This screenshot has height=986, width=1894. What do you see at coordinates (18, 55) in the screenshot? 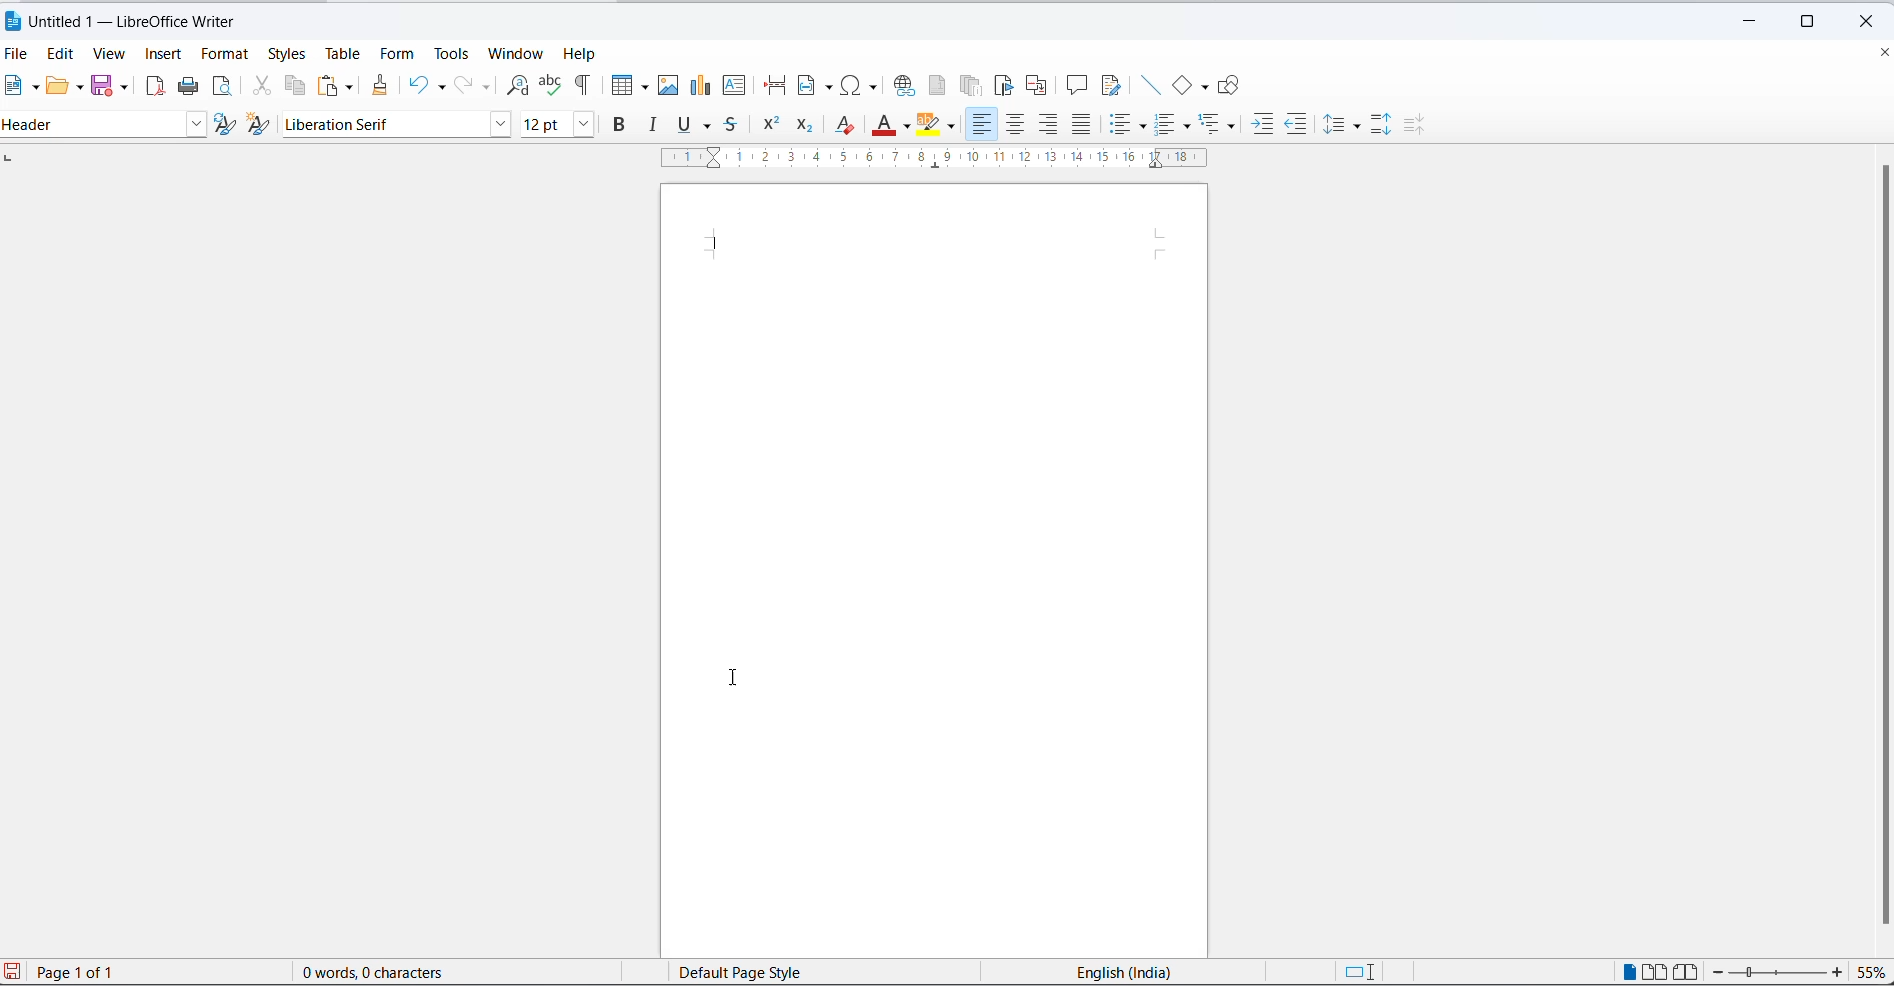
I see `file` at bounding box center [18, 55].